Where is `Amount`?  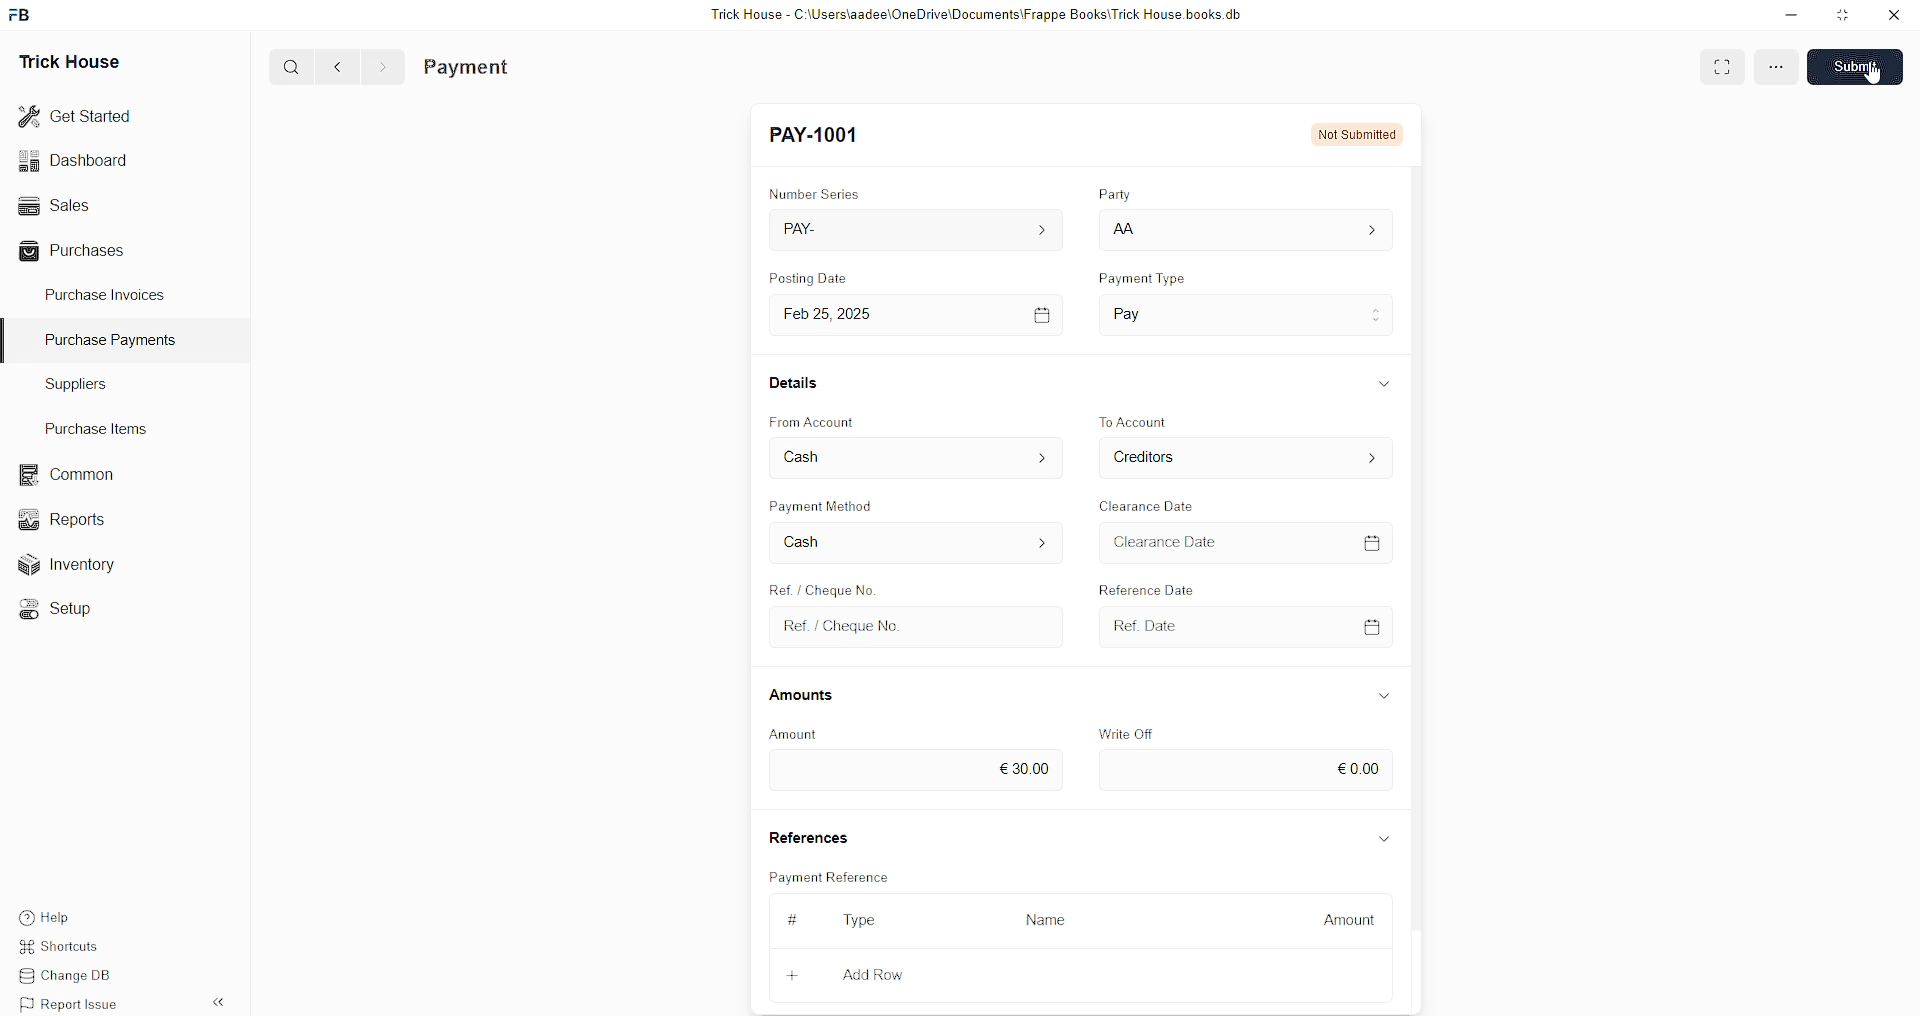 Amount is located at coordinates (815, 731).